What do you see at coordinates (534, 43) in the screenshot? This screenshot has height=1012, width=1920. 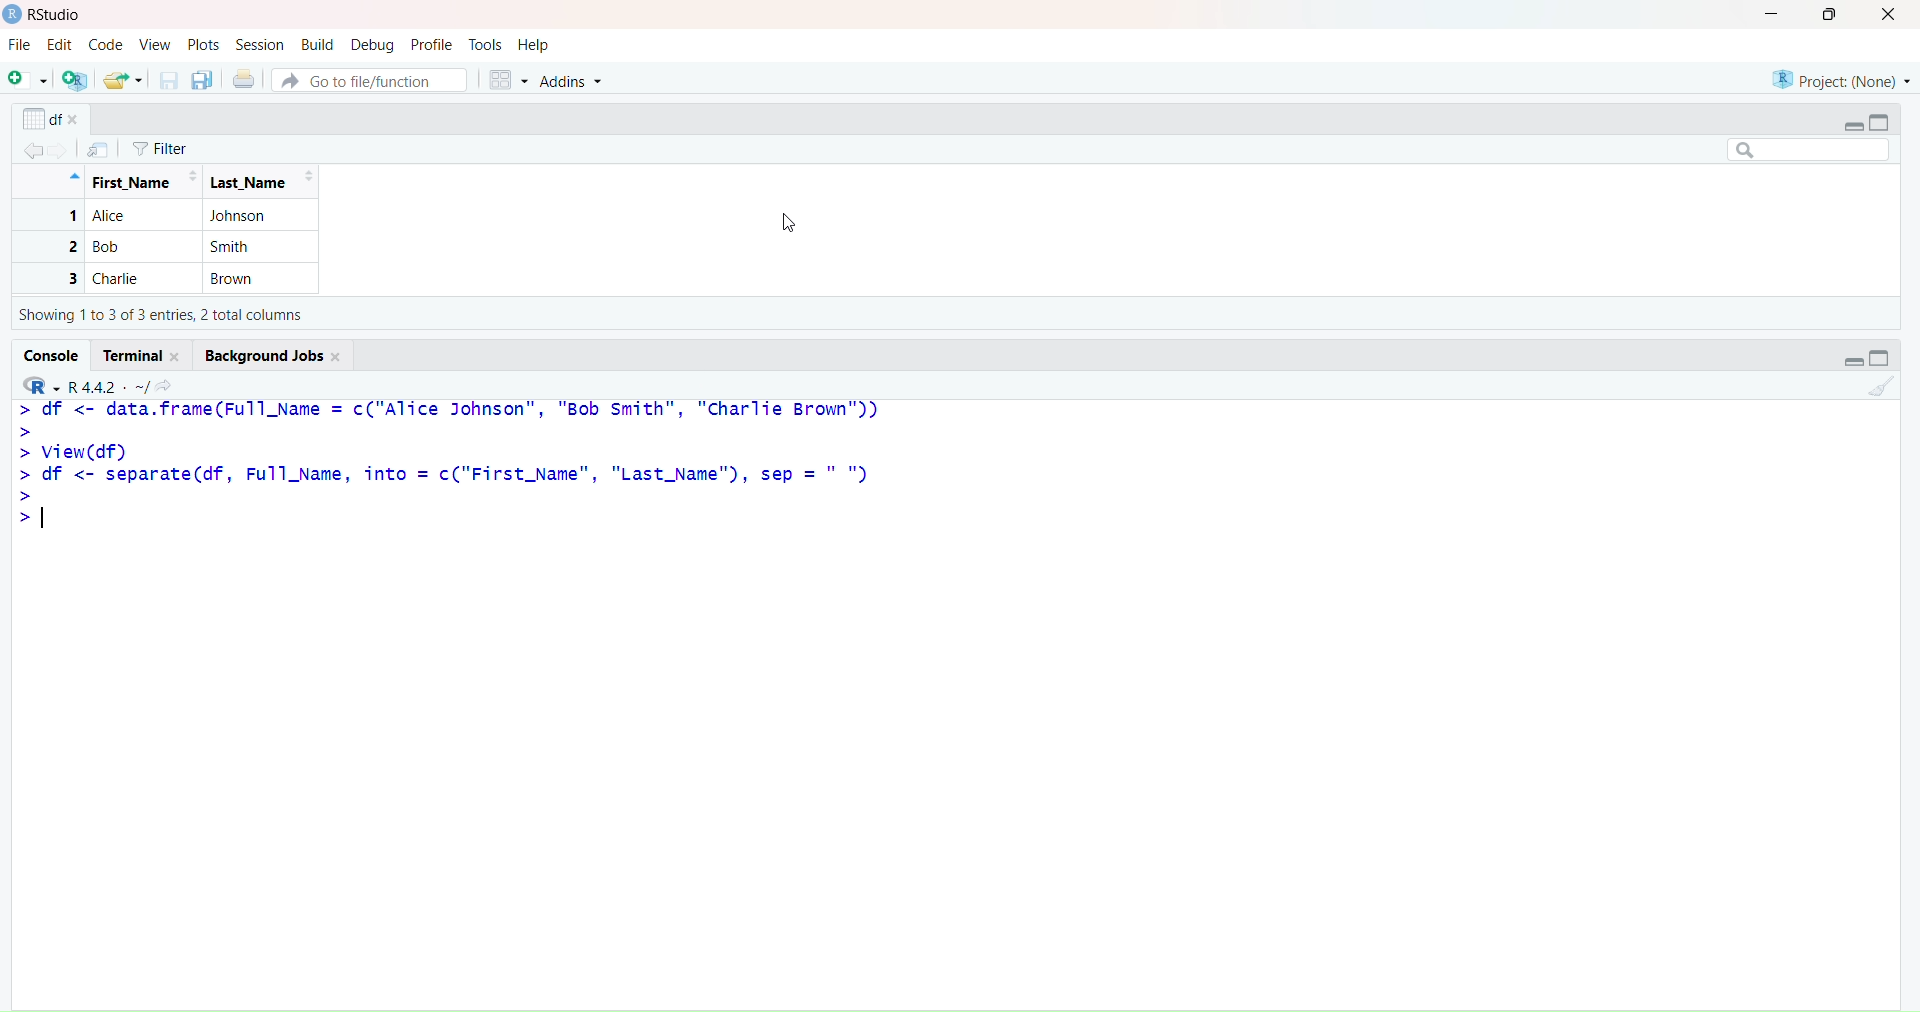 I see `Help` at bounding box center [534, 43].